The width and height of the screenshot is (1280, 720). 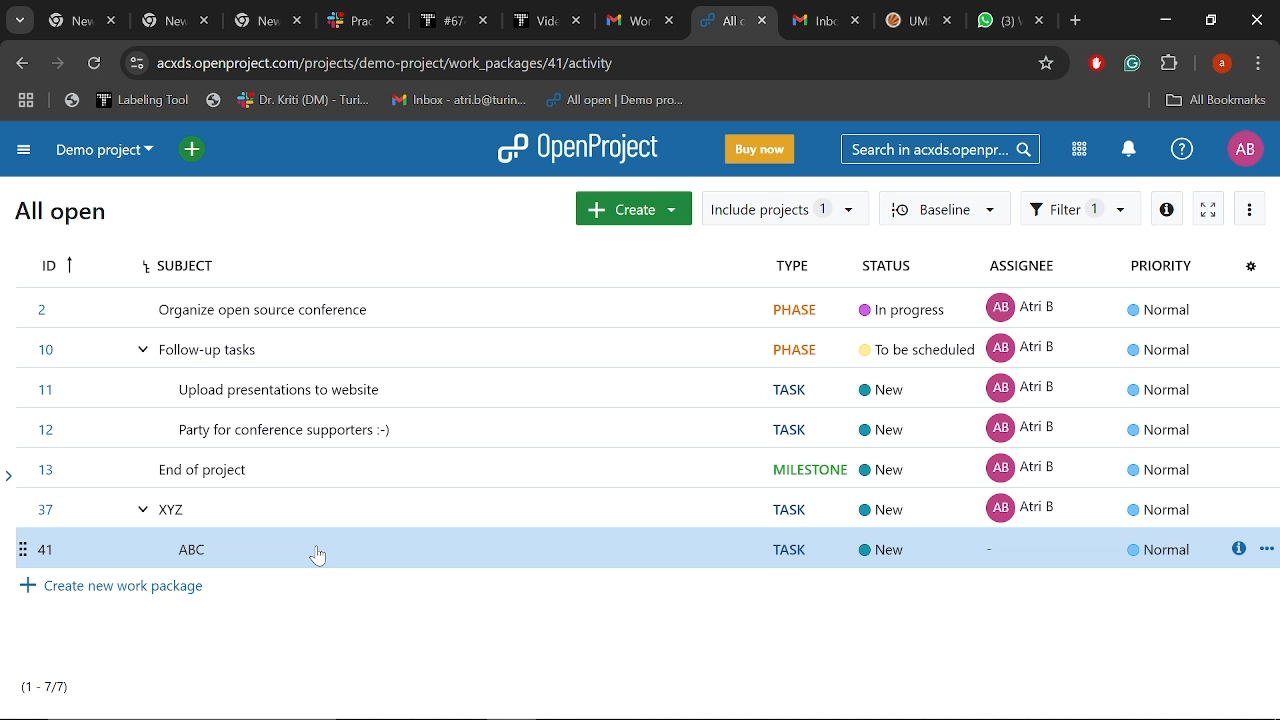 What do you see at coordinates (644, 510) in the screenshot?
I see `task ID 37` at bounding box center [644, 510].